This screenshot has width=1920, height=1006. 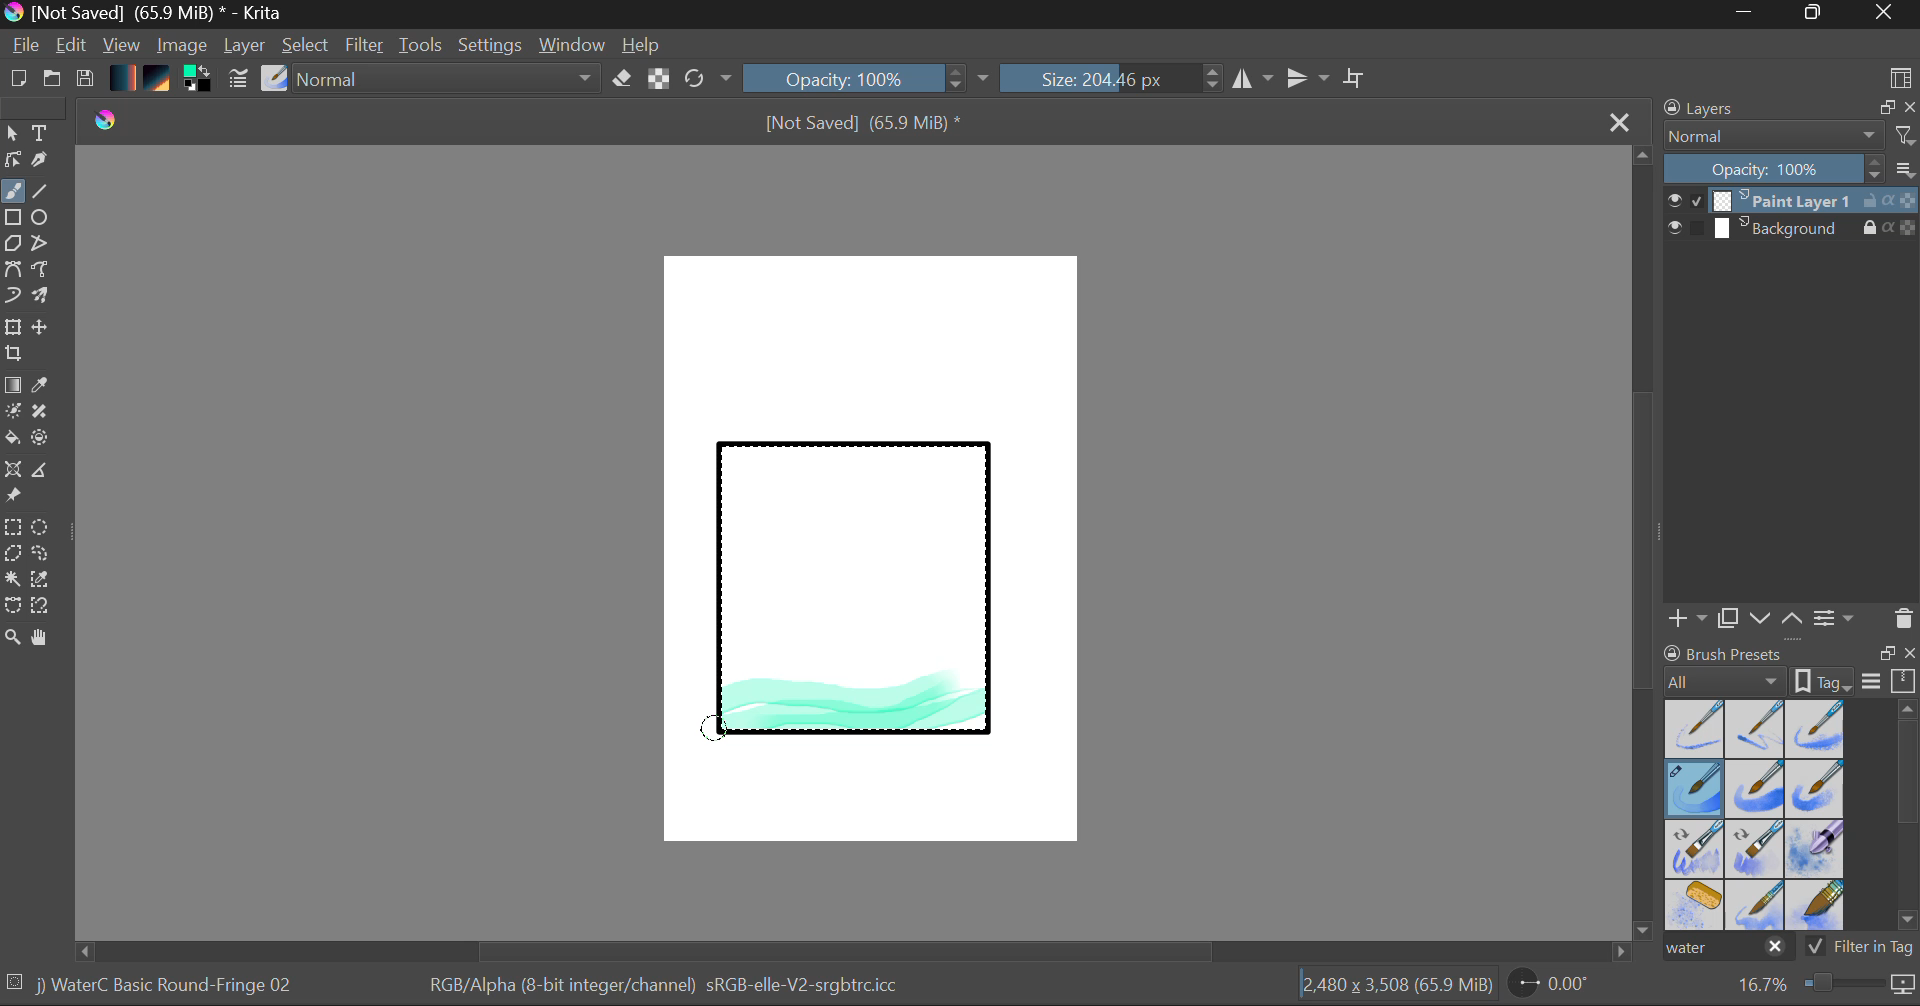 What do you see at coordinates (12, 530) in the screenshot?
I see `Rectangle Selection Tool` at bounding box center [12, 530].